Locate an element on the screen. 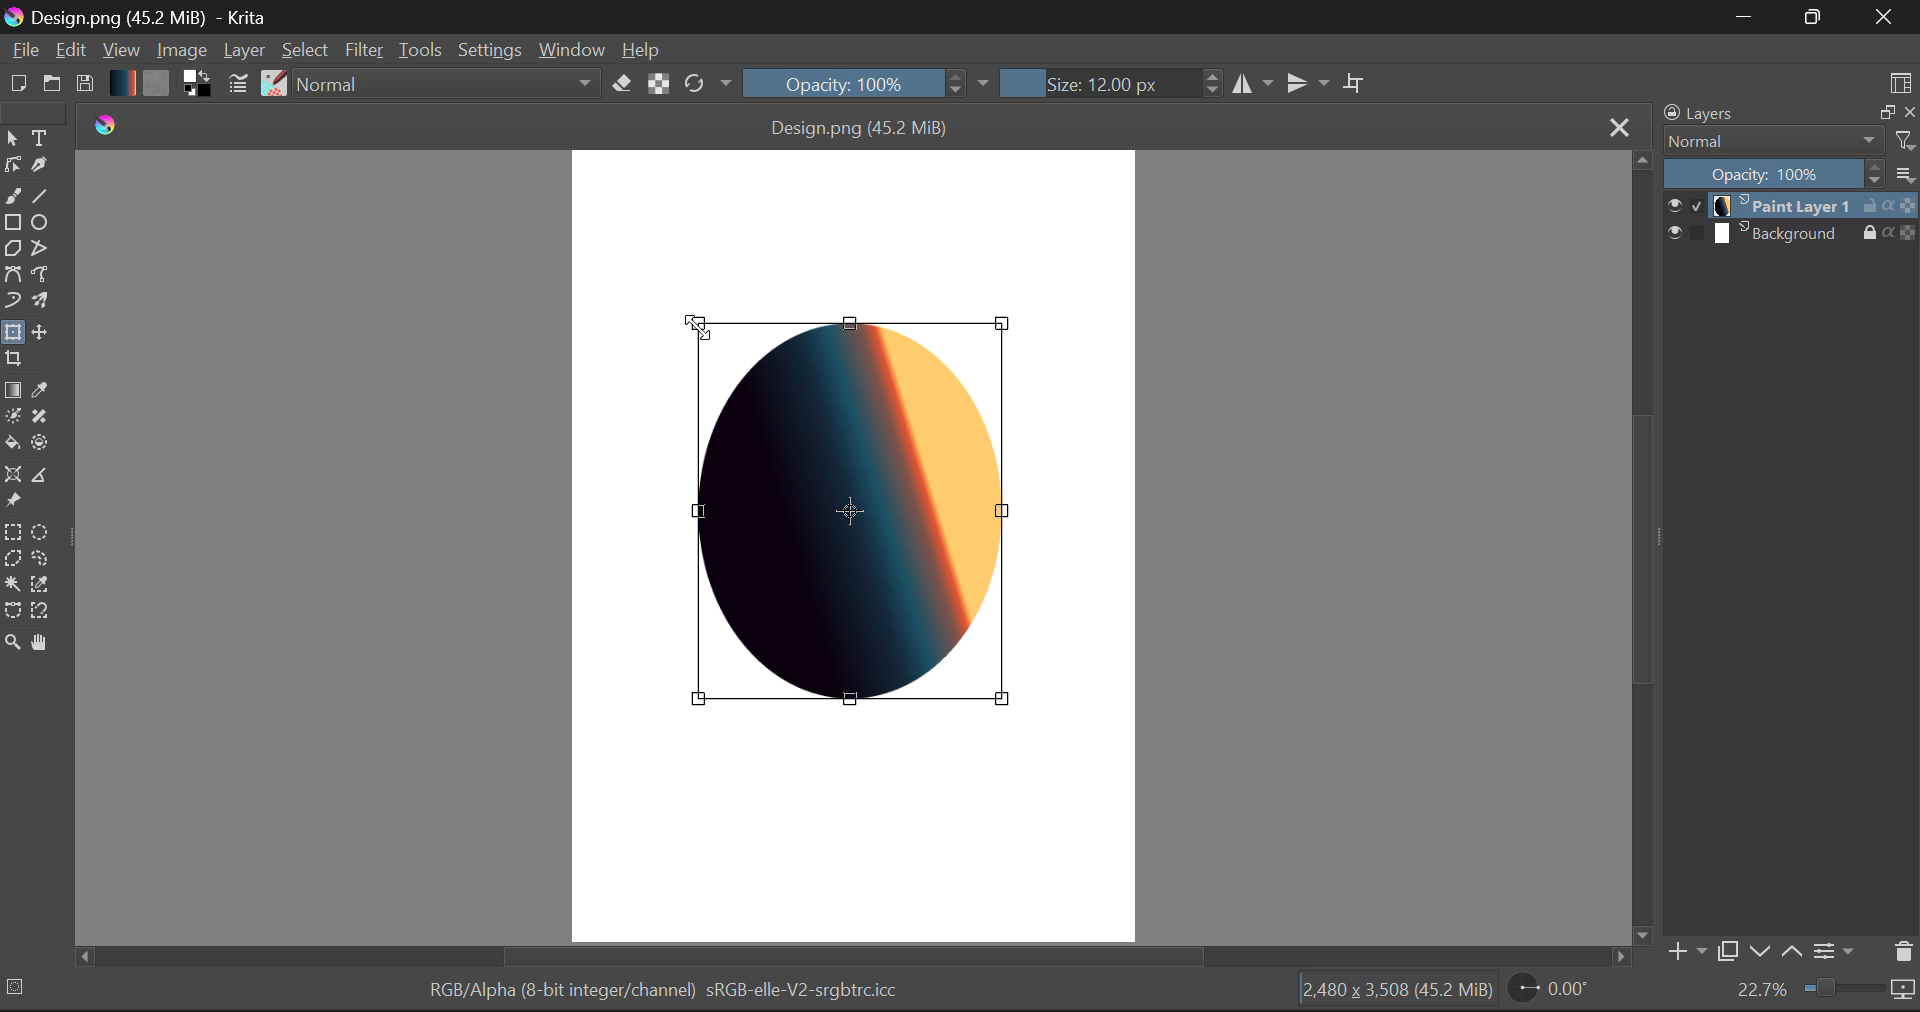  Zoom is located at coordinates (12, 646).